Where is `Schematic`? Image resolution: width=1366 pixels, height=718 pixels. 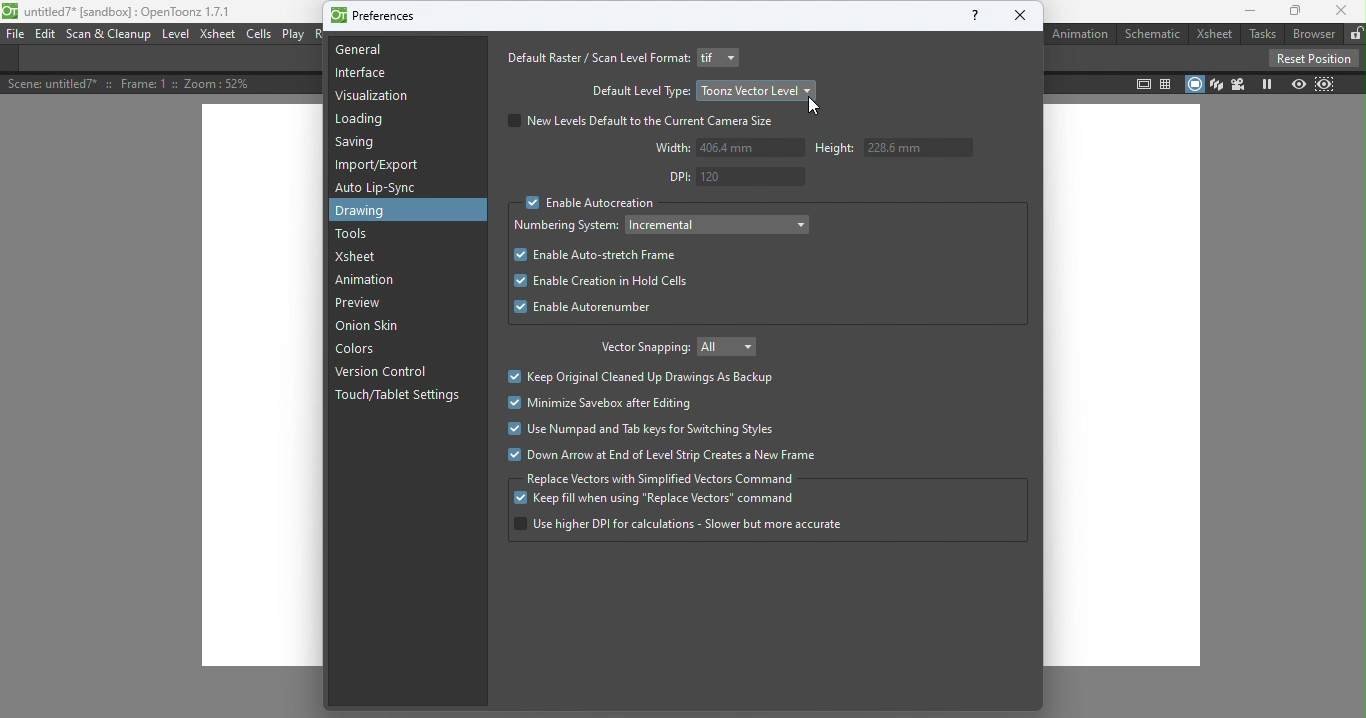
Schematic is located at coordinates (1154, 33).